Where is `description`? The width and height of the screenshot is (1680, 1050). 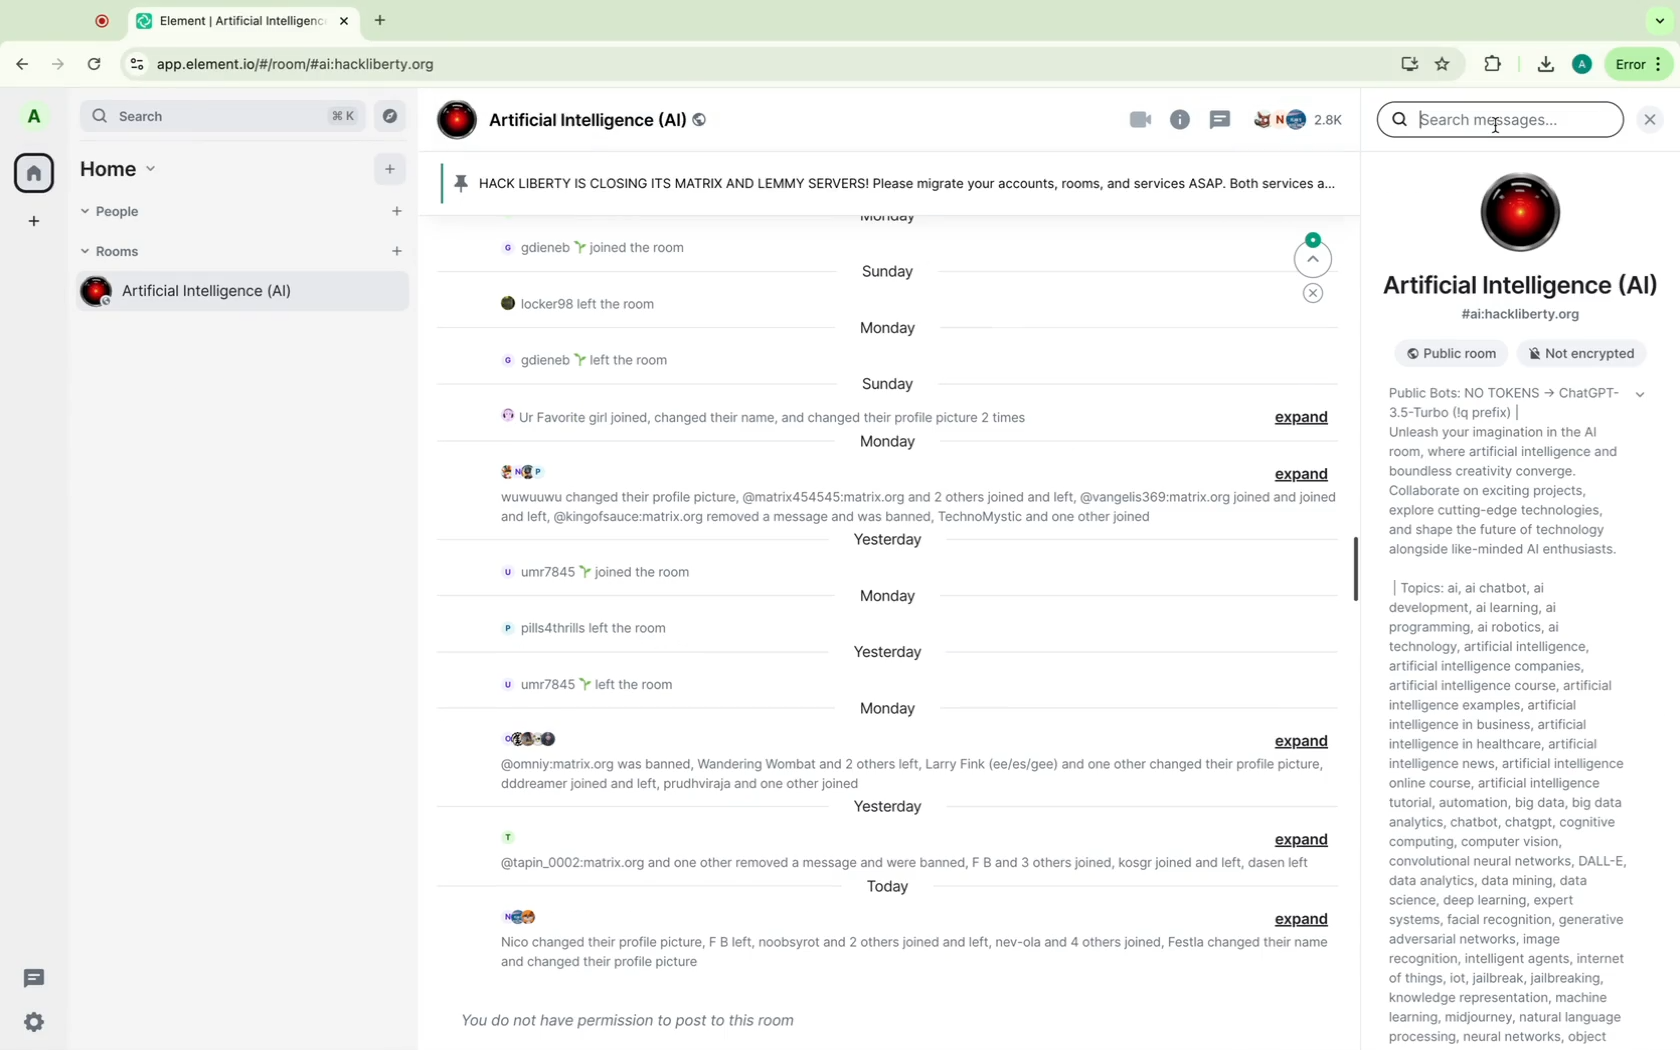
description is located at coordinates (1508, 476).